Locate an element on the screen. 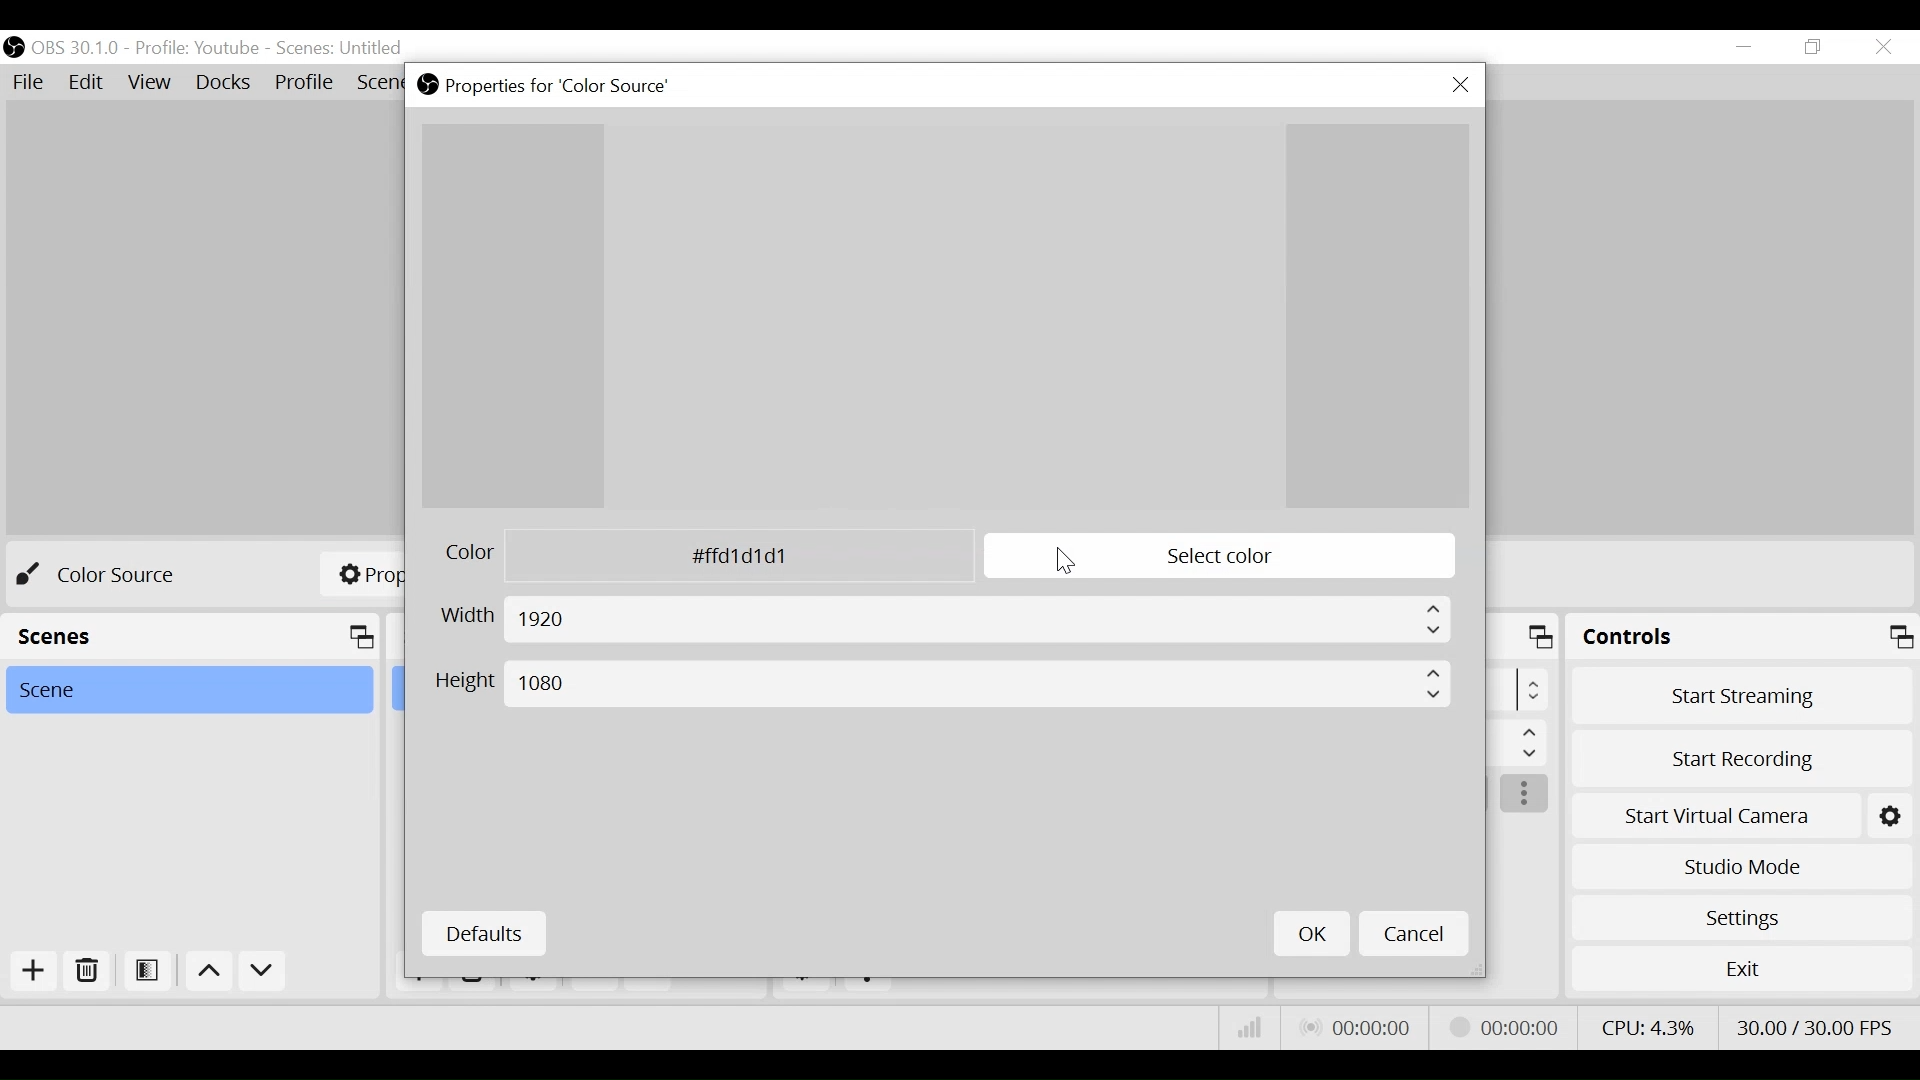  Edit is located at coordinates (86, 81).